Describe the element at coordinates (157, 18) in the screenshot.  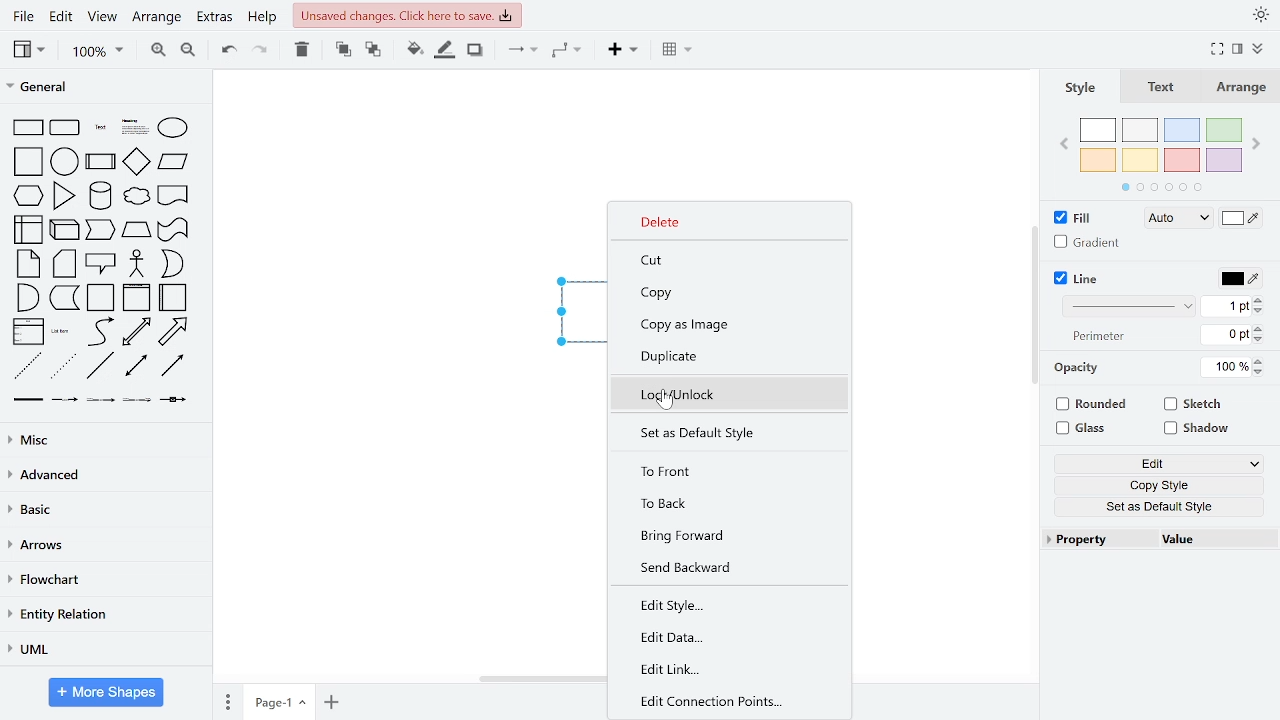
I see `arrange` at that location.